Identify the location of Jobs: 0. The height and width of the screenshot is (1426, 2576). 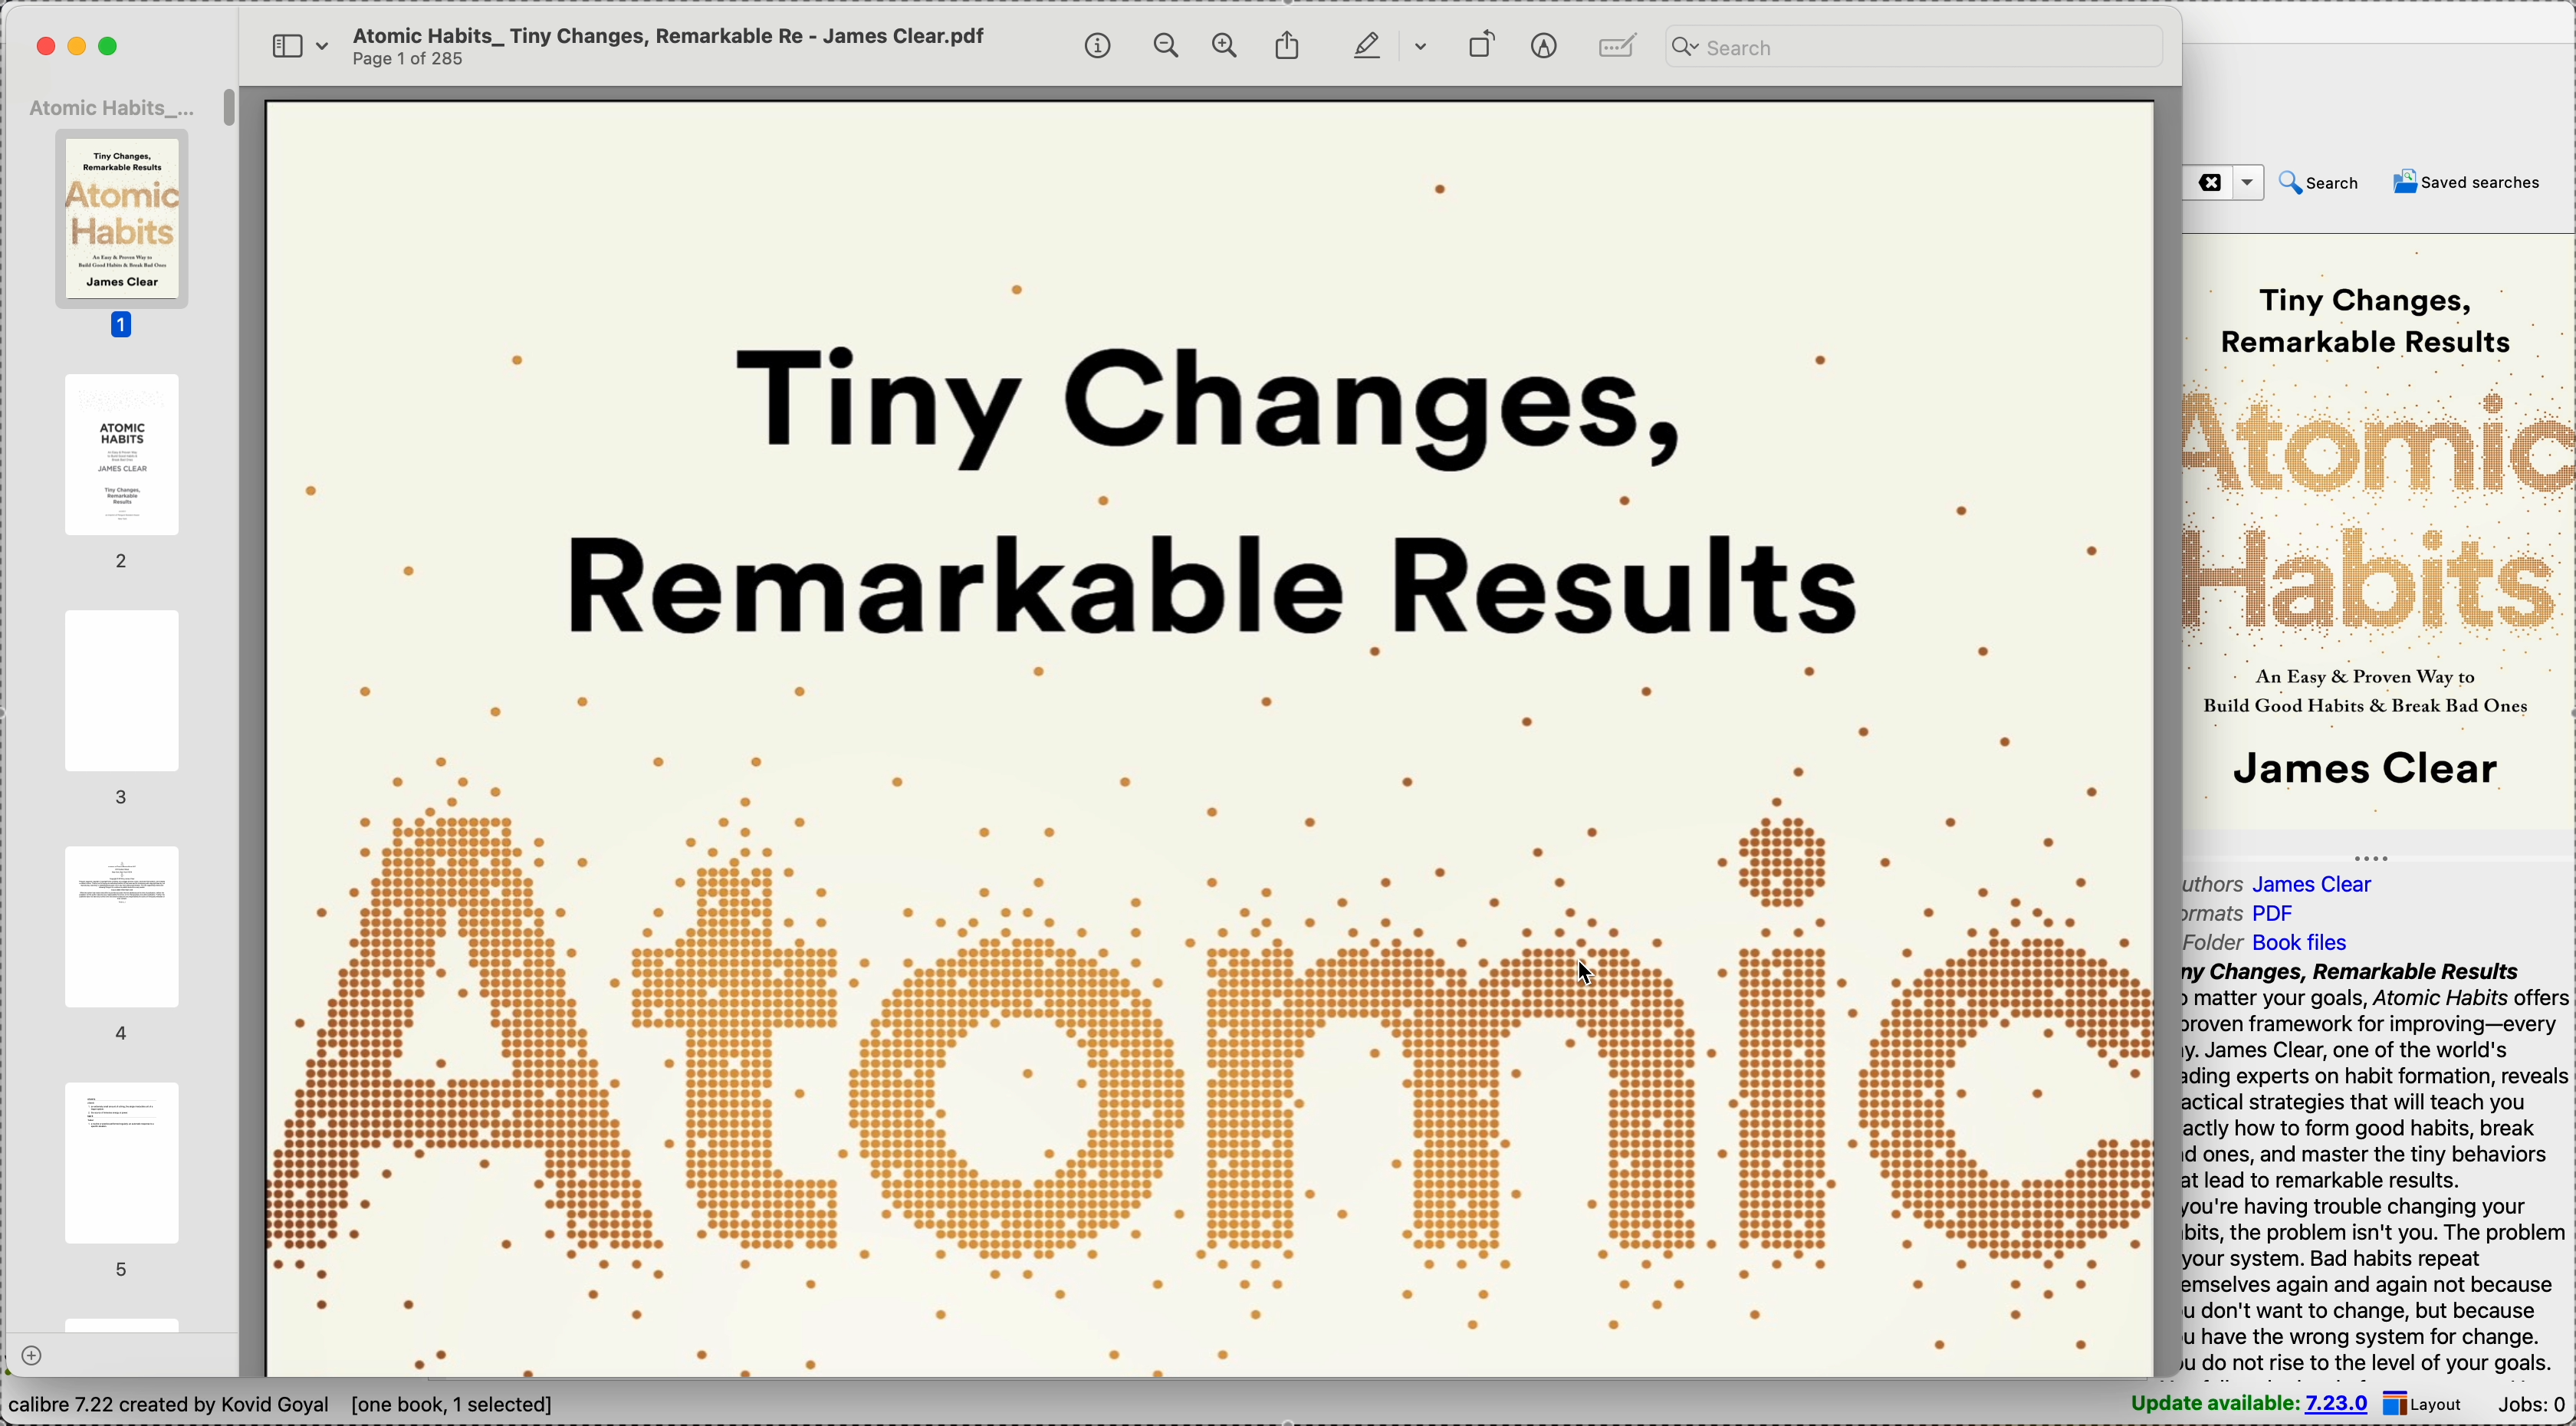
(2531, 1404).